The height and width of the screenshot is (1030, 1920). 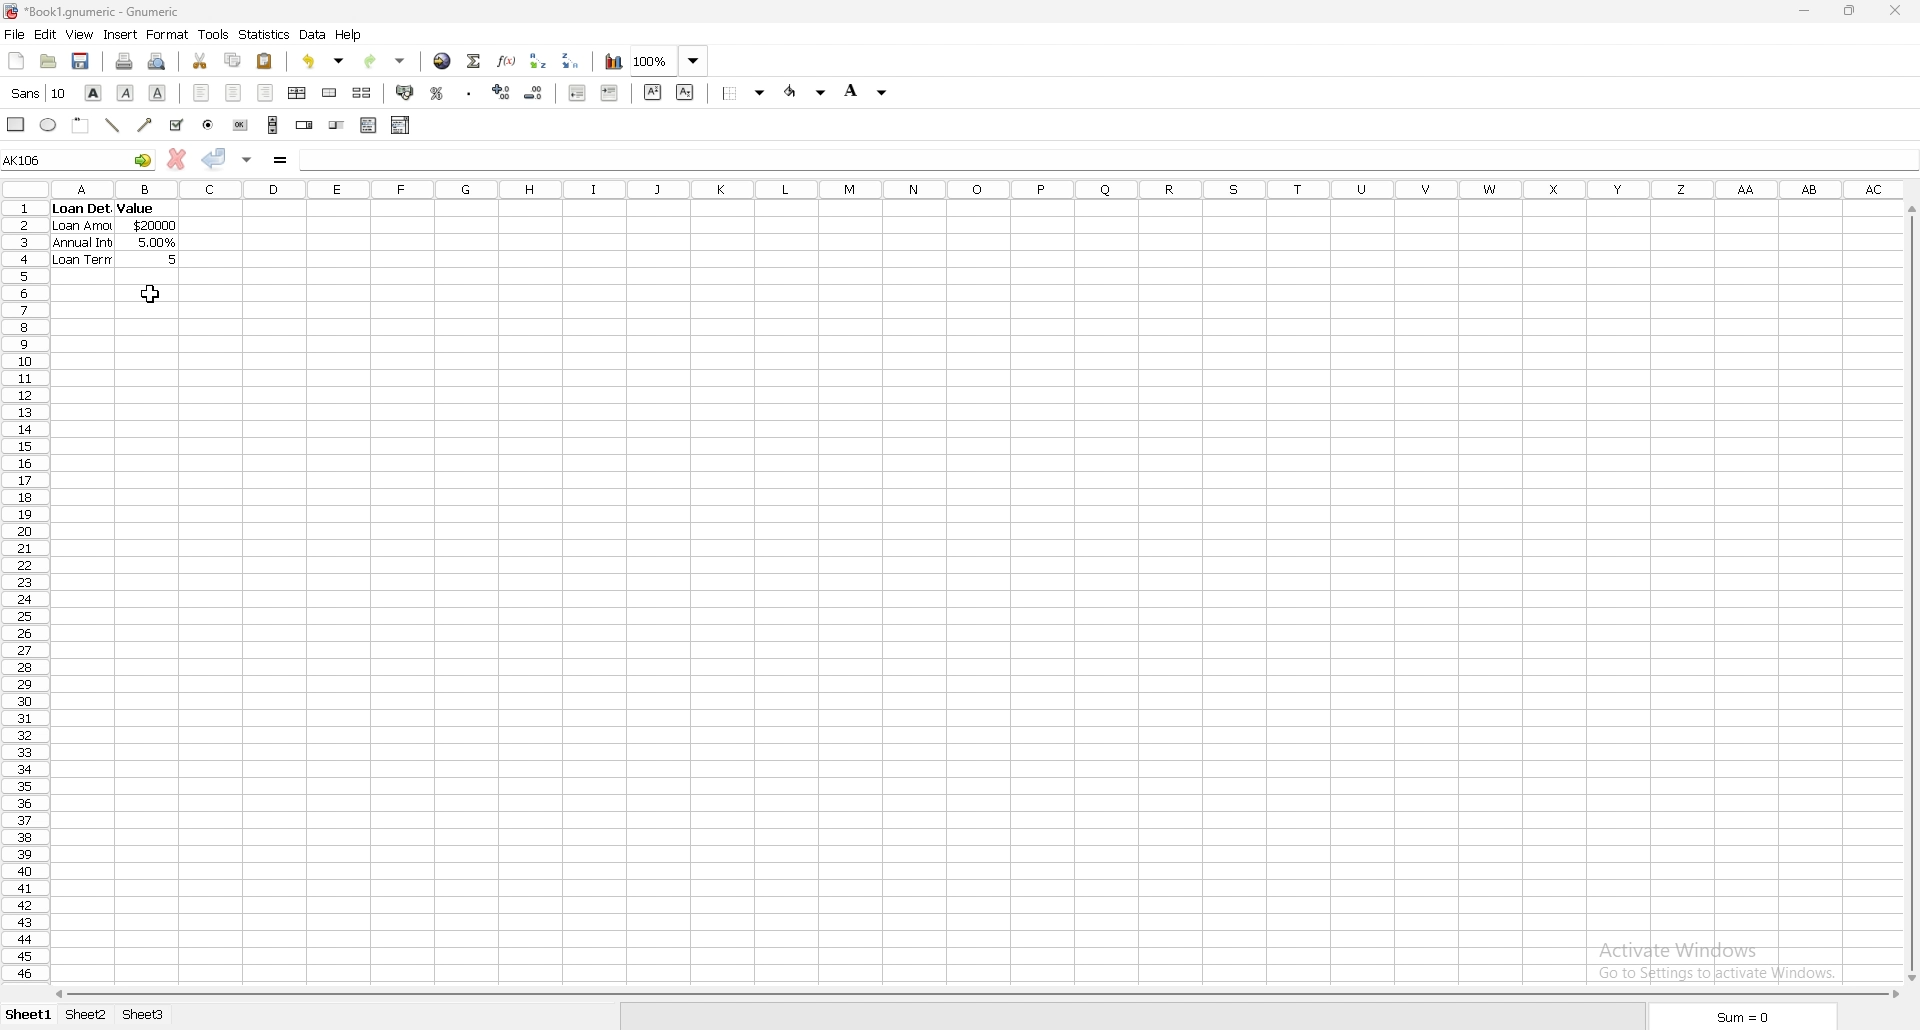 What do you see at coordinates (572, 59) in the screenshot?
I see `sort descending` at bounding box center [572, 59].